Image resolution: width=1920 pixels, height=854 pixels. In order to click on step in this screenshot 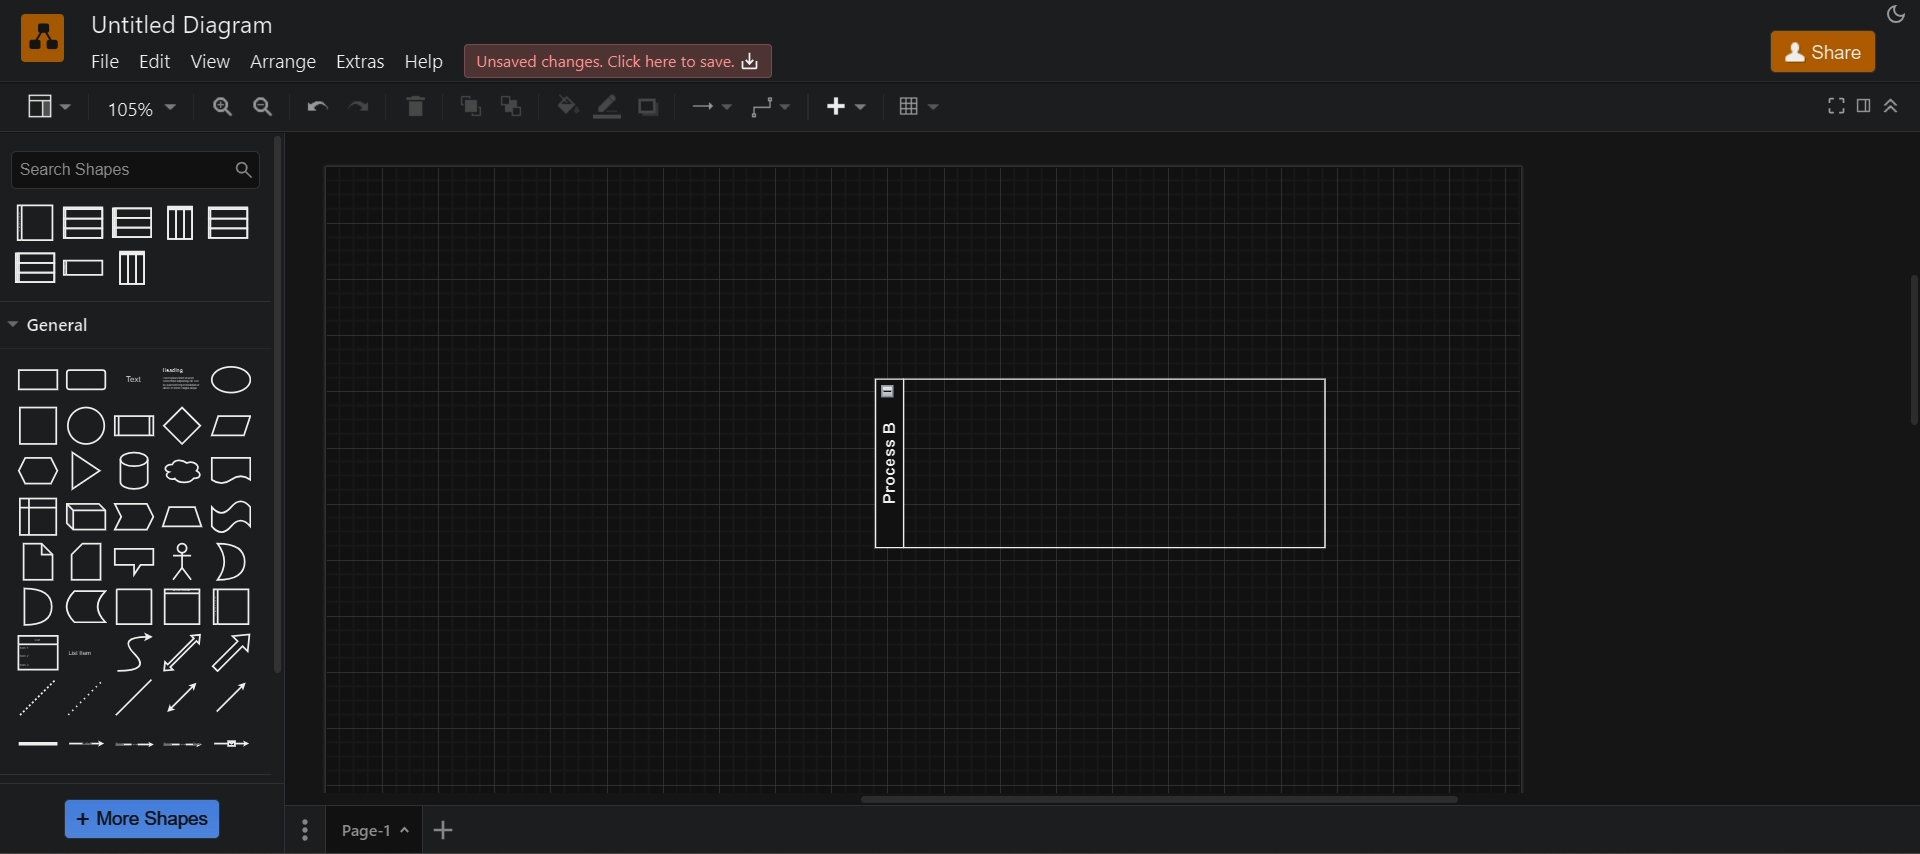, I will do `click(133, 517)`.